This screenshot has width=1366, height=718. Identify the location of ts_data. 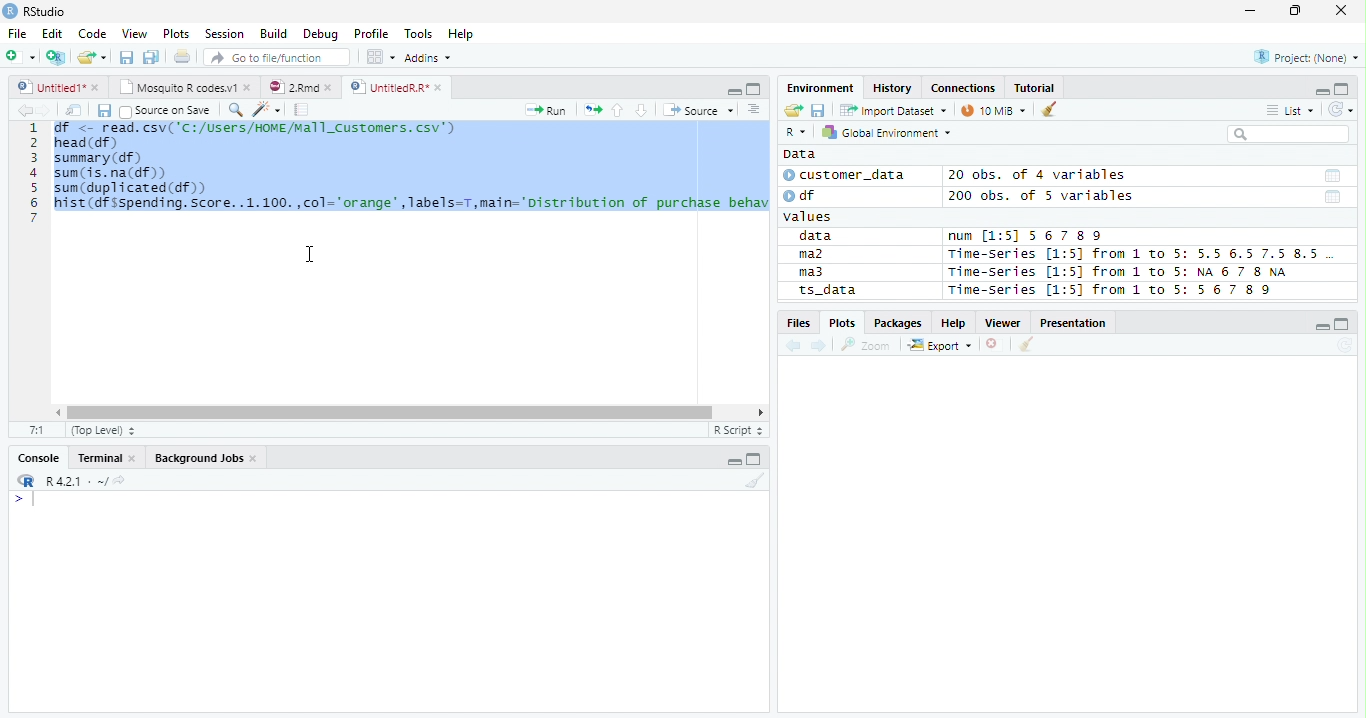
(855, 293).